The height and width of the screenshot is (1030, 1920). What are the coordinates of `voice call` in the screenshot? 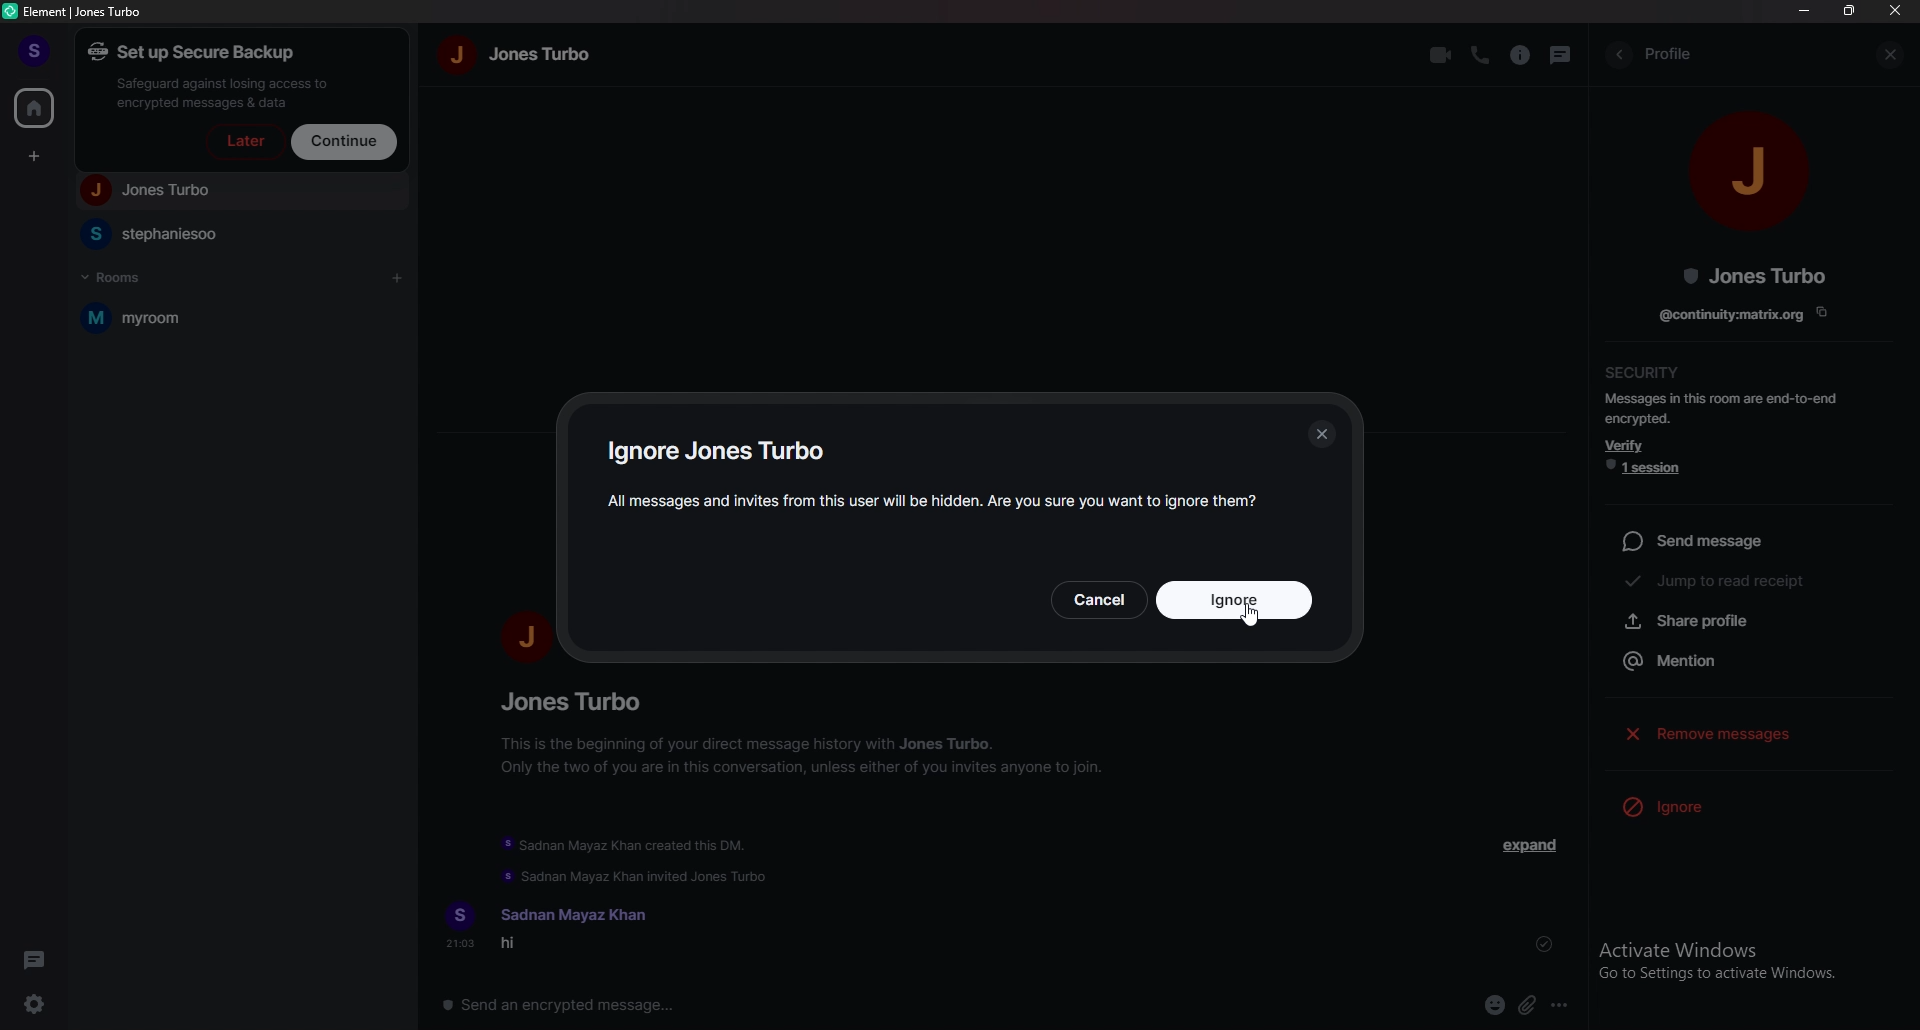 It's located at (1478, 56).